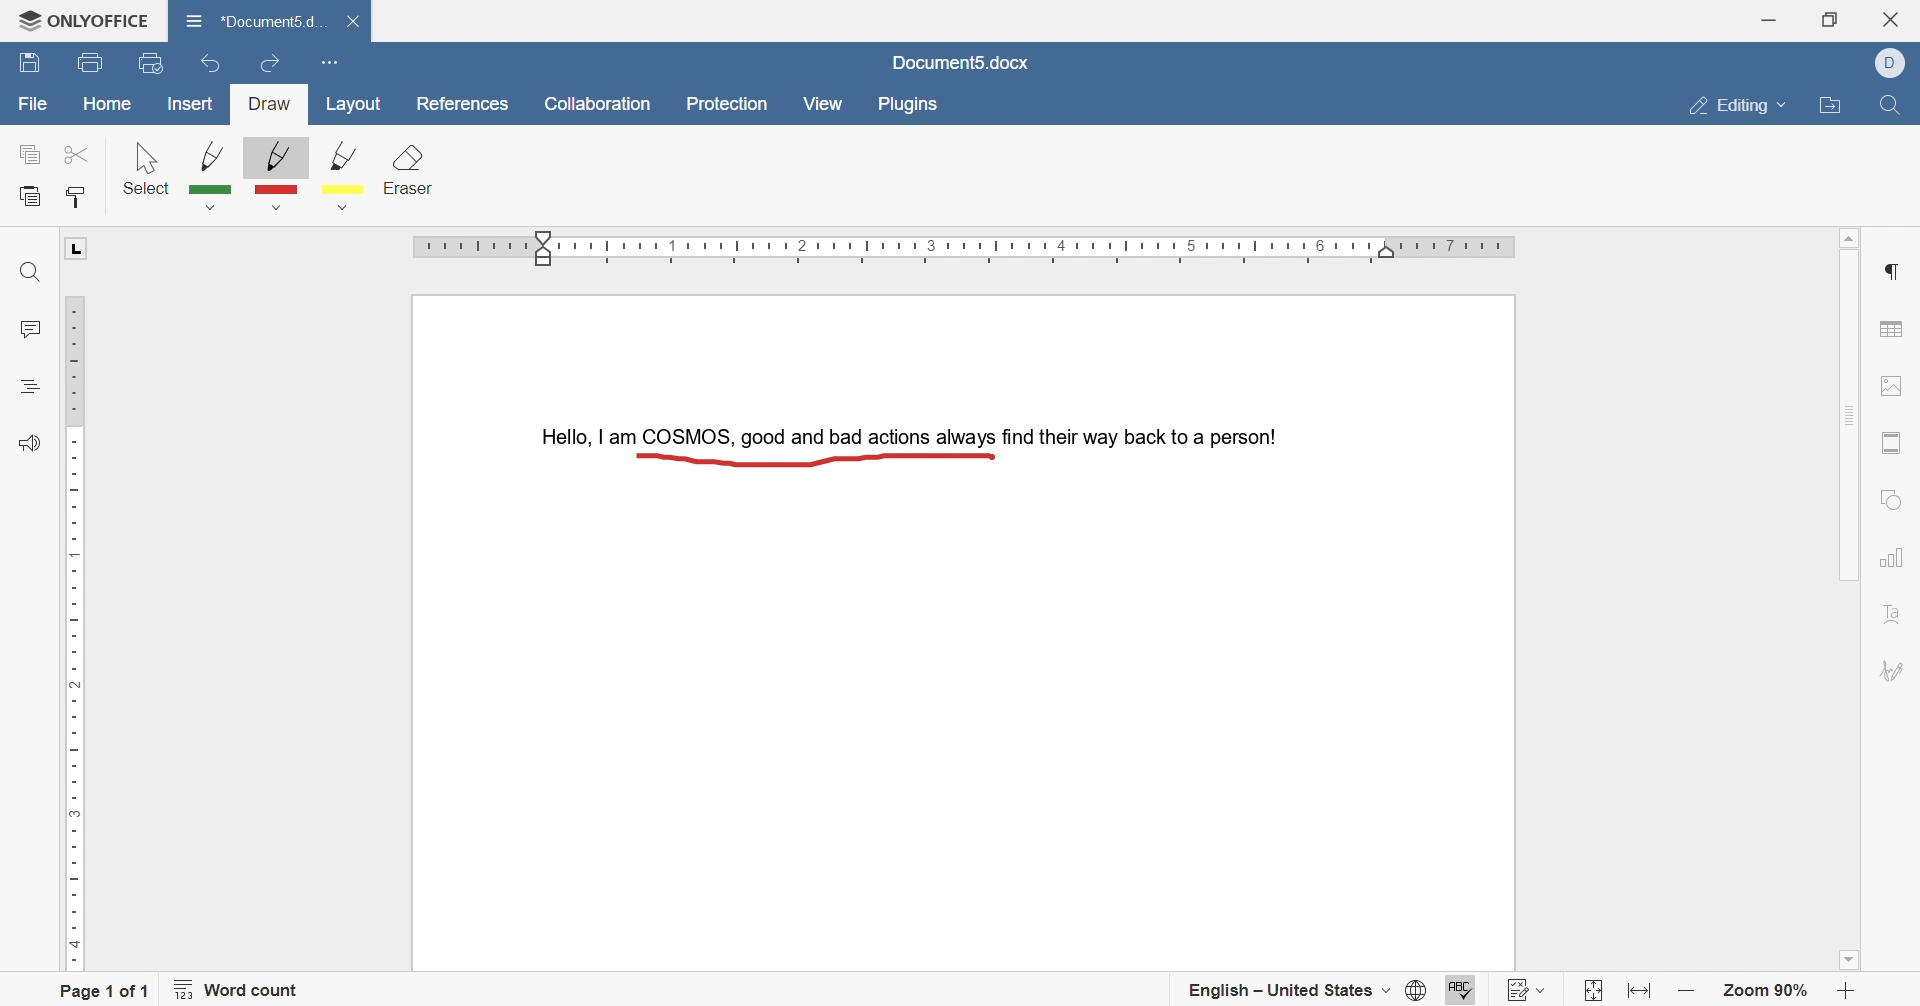 The height and width of the screenshot is (1006, 1920). What do you see at coordinates (599, 105) in the screenshot?
I see `collaboration` at bounding box center [599, 105].